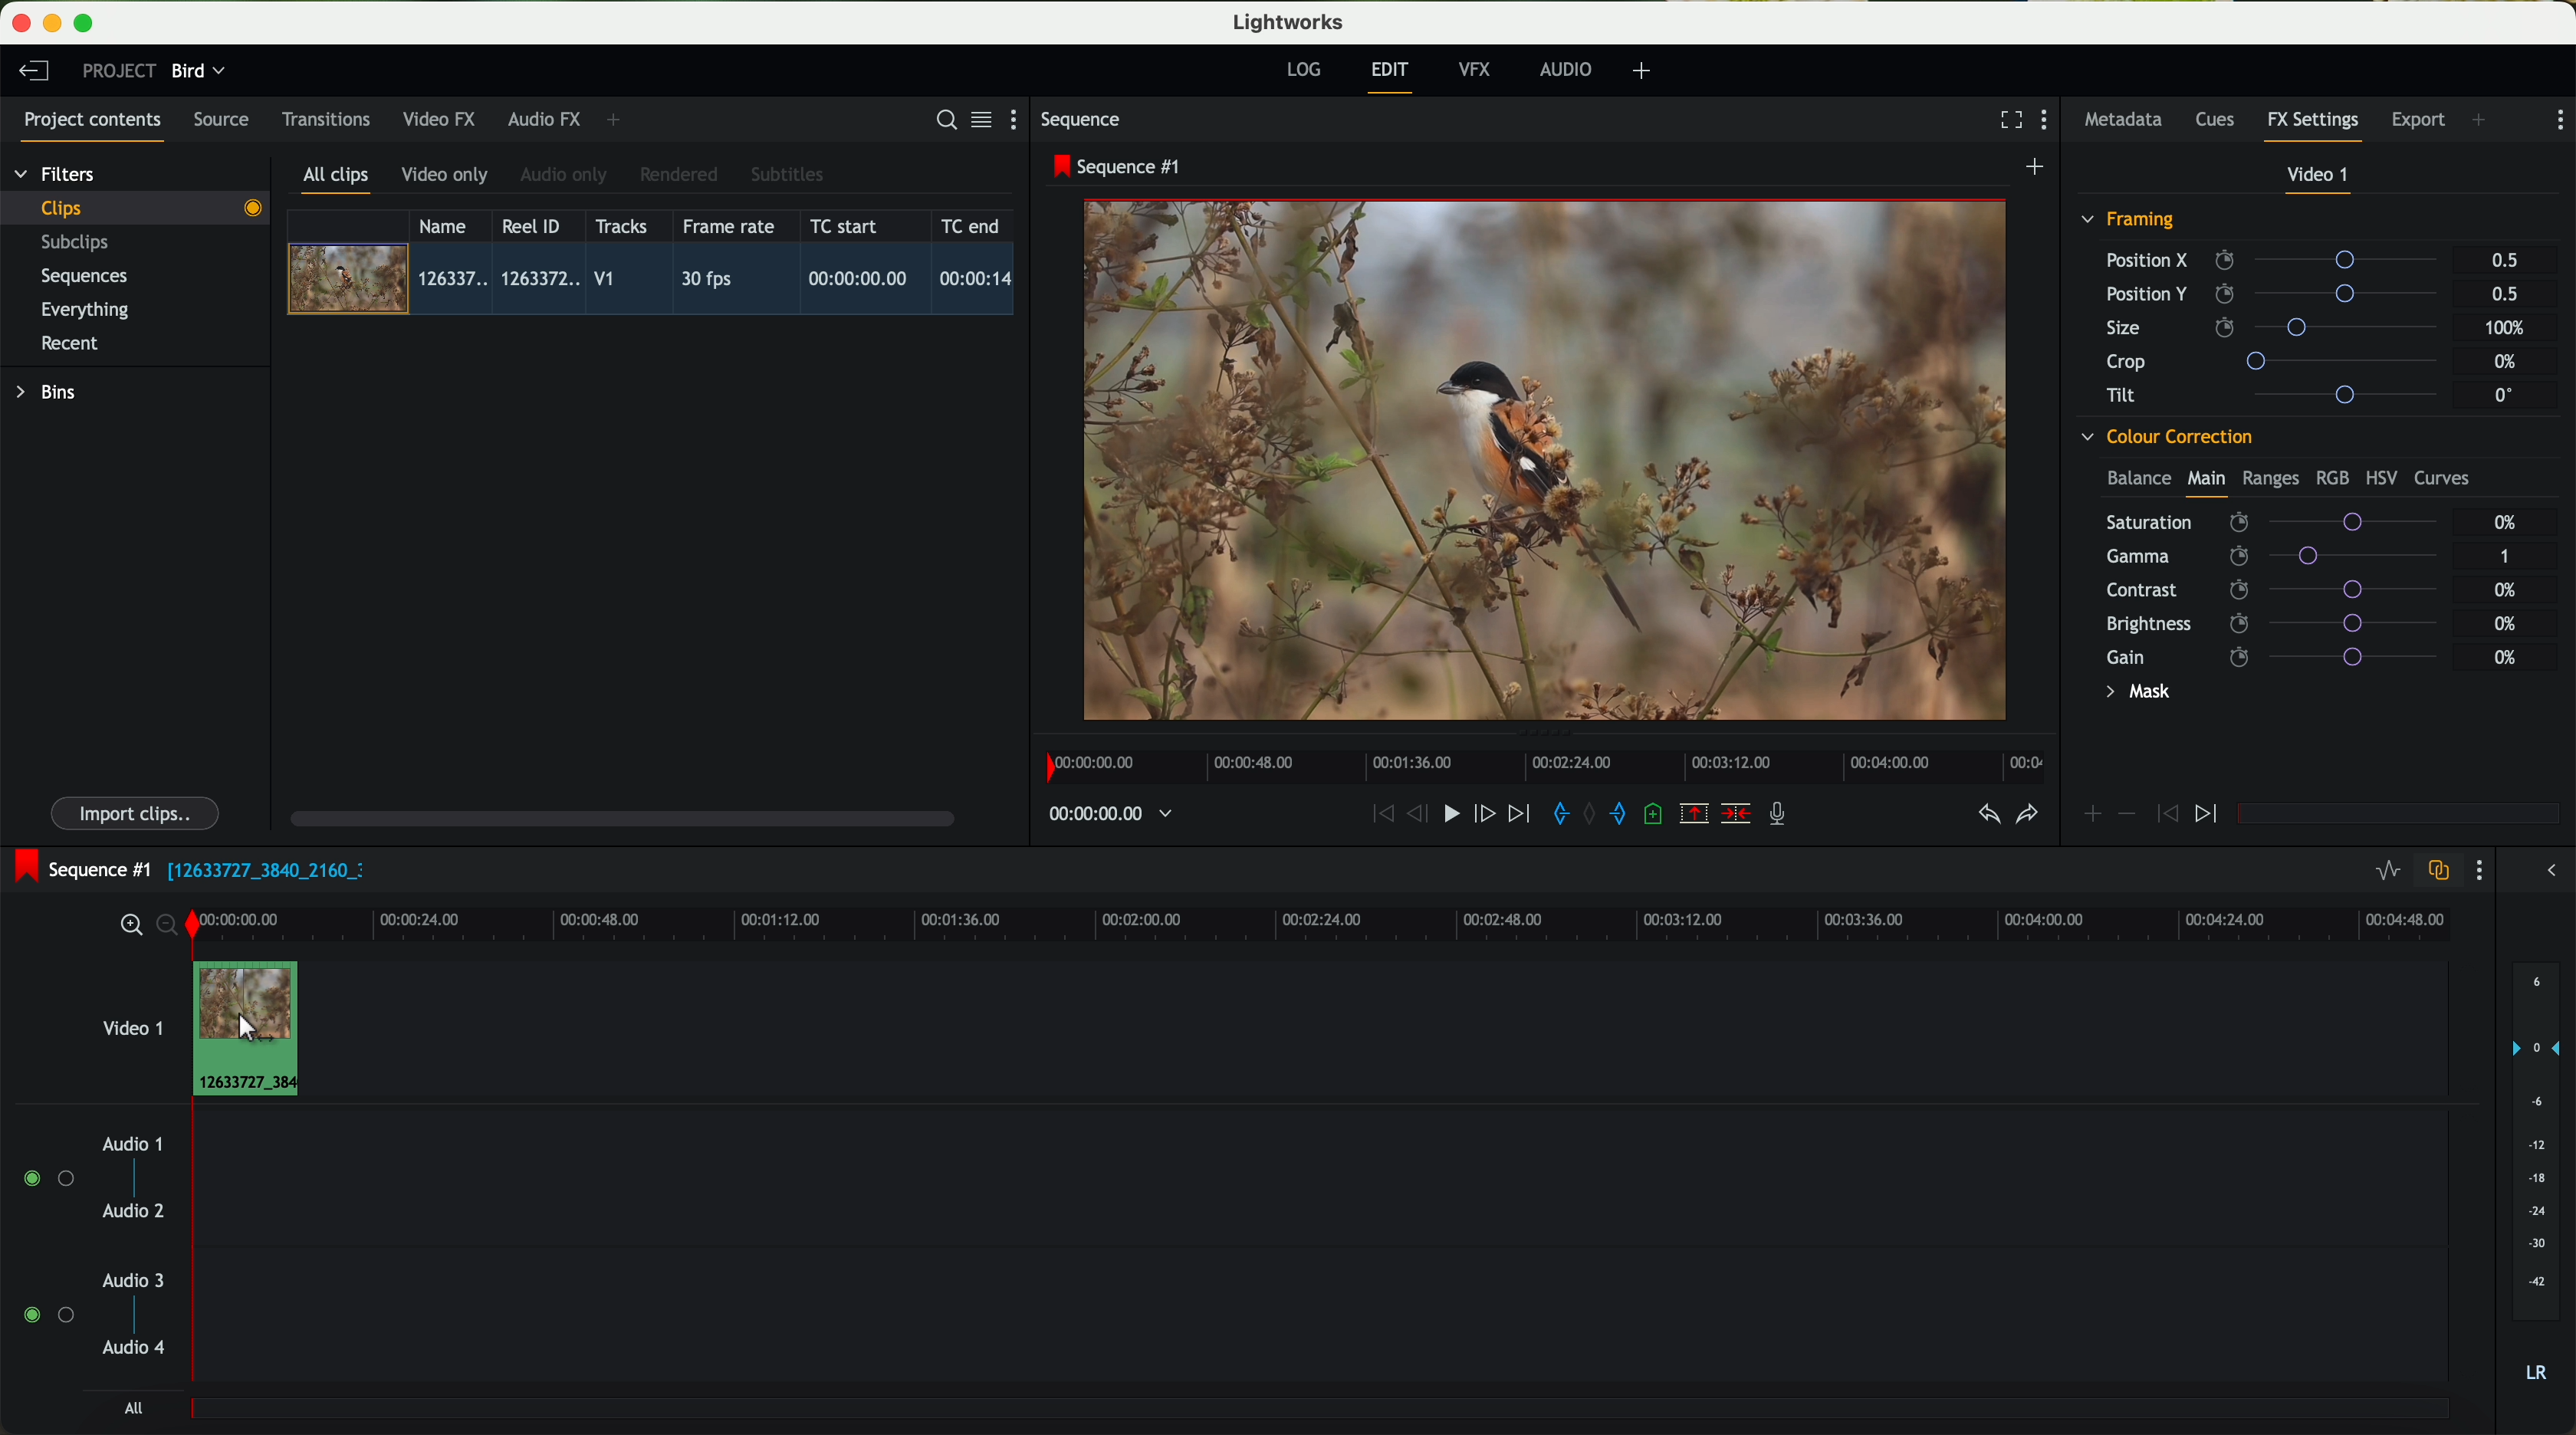  I want to click on icon, so click(2164, 815).